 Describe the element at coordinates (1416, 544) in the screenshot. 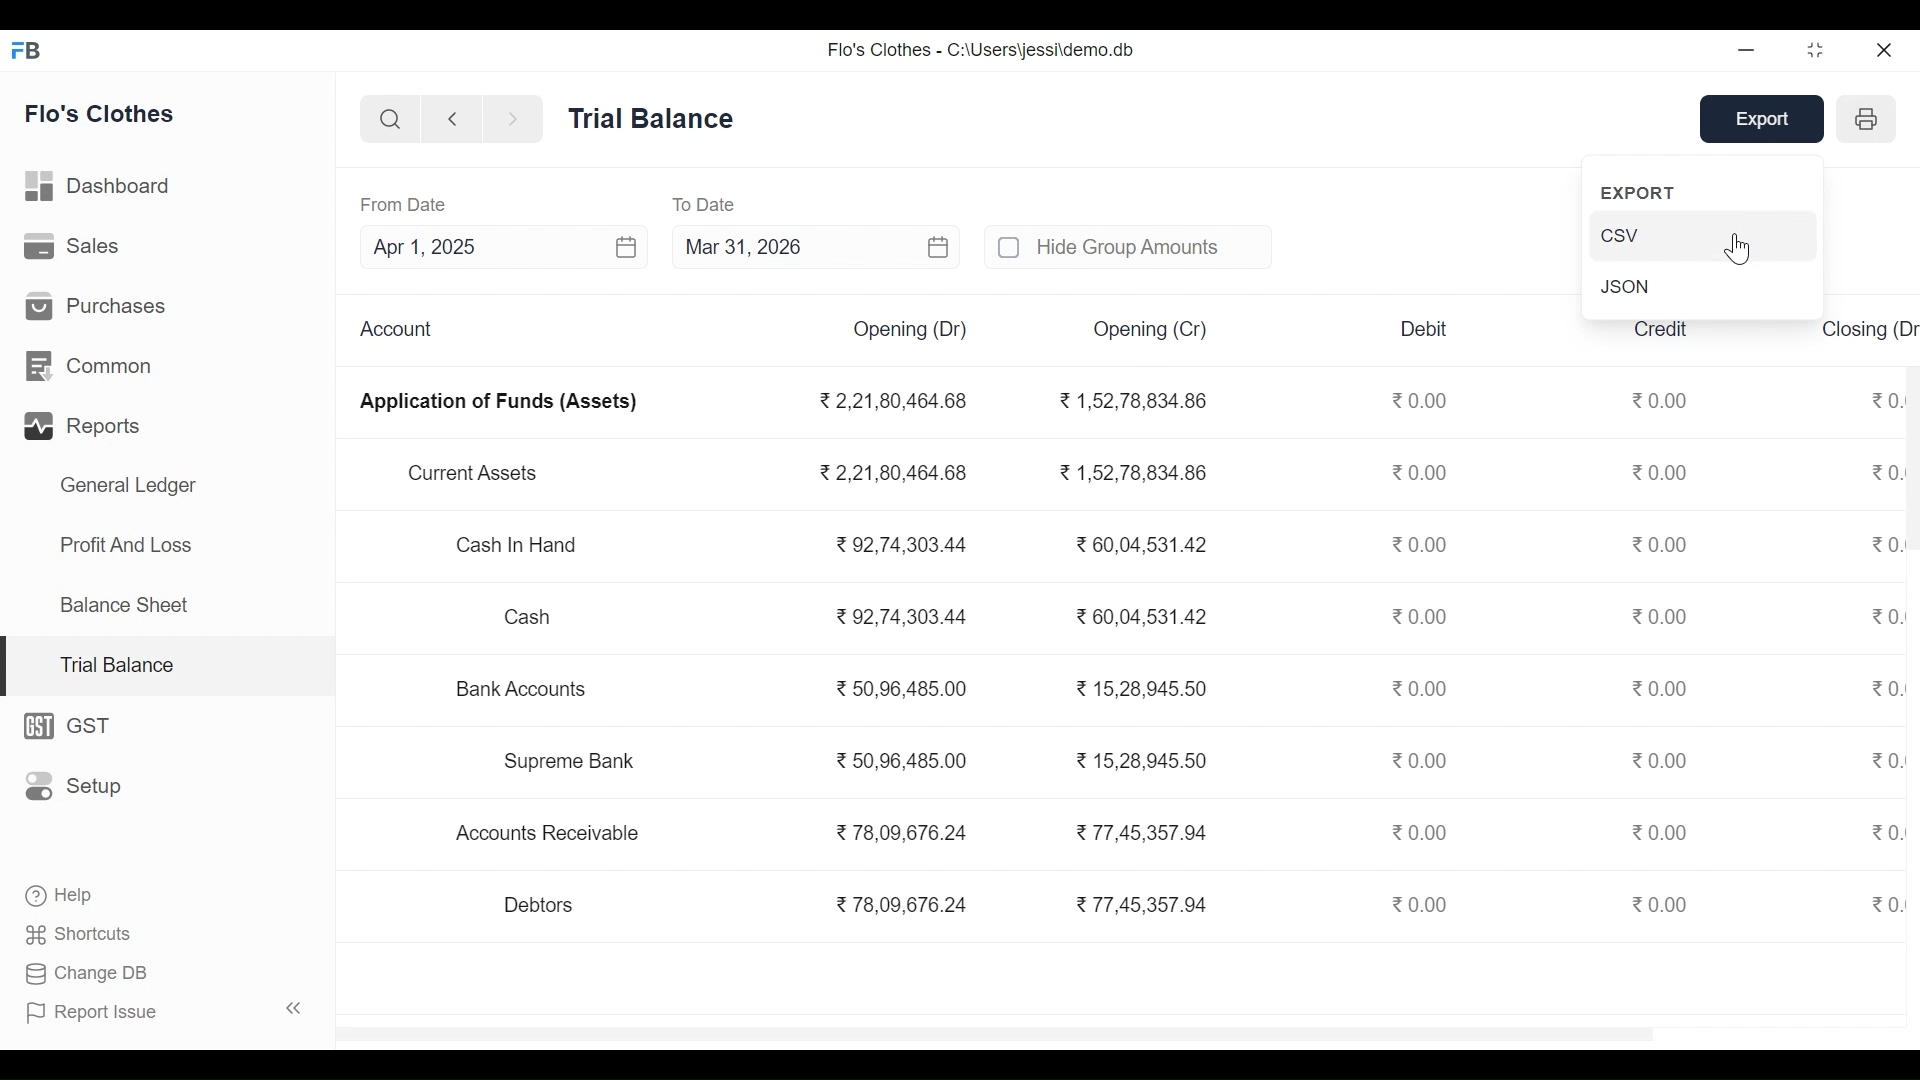

I see `0.00` at that location.